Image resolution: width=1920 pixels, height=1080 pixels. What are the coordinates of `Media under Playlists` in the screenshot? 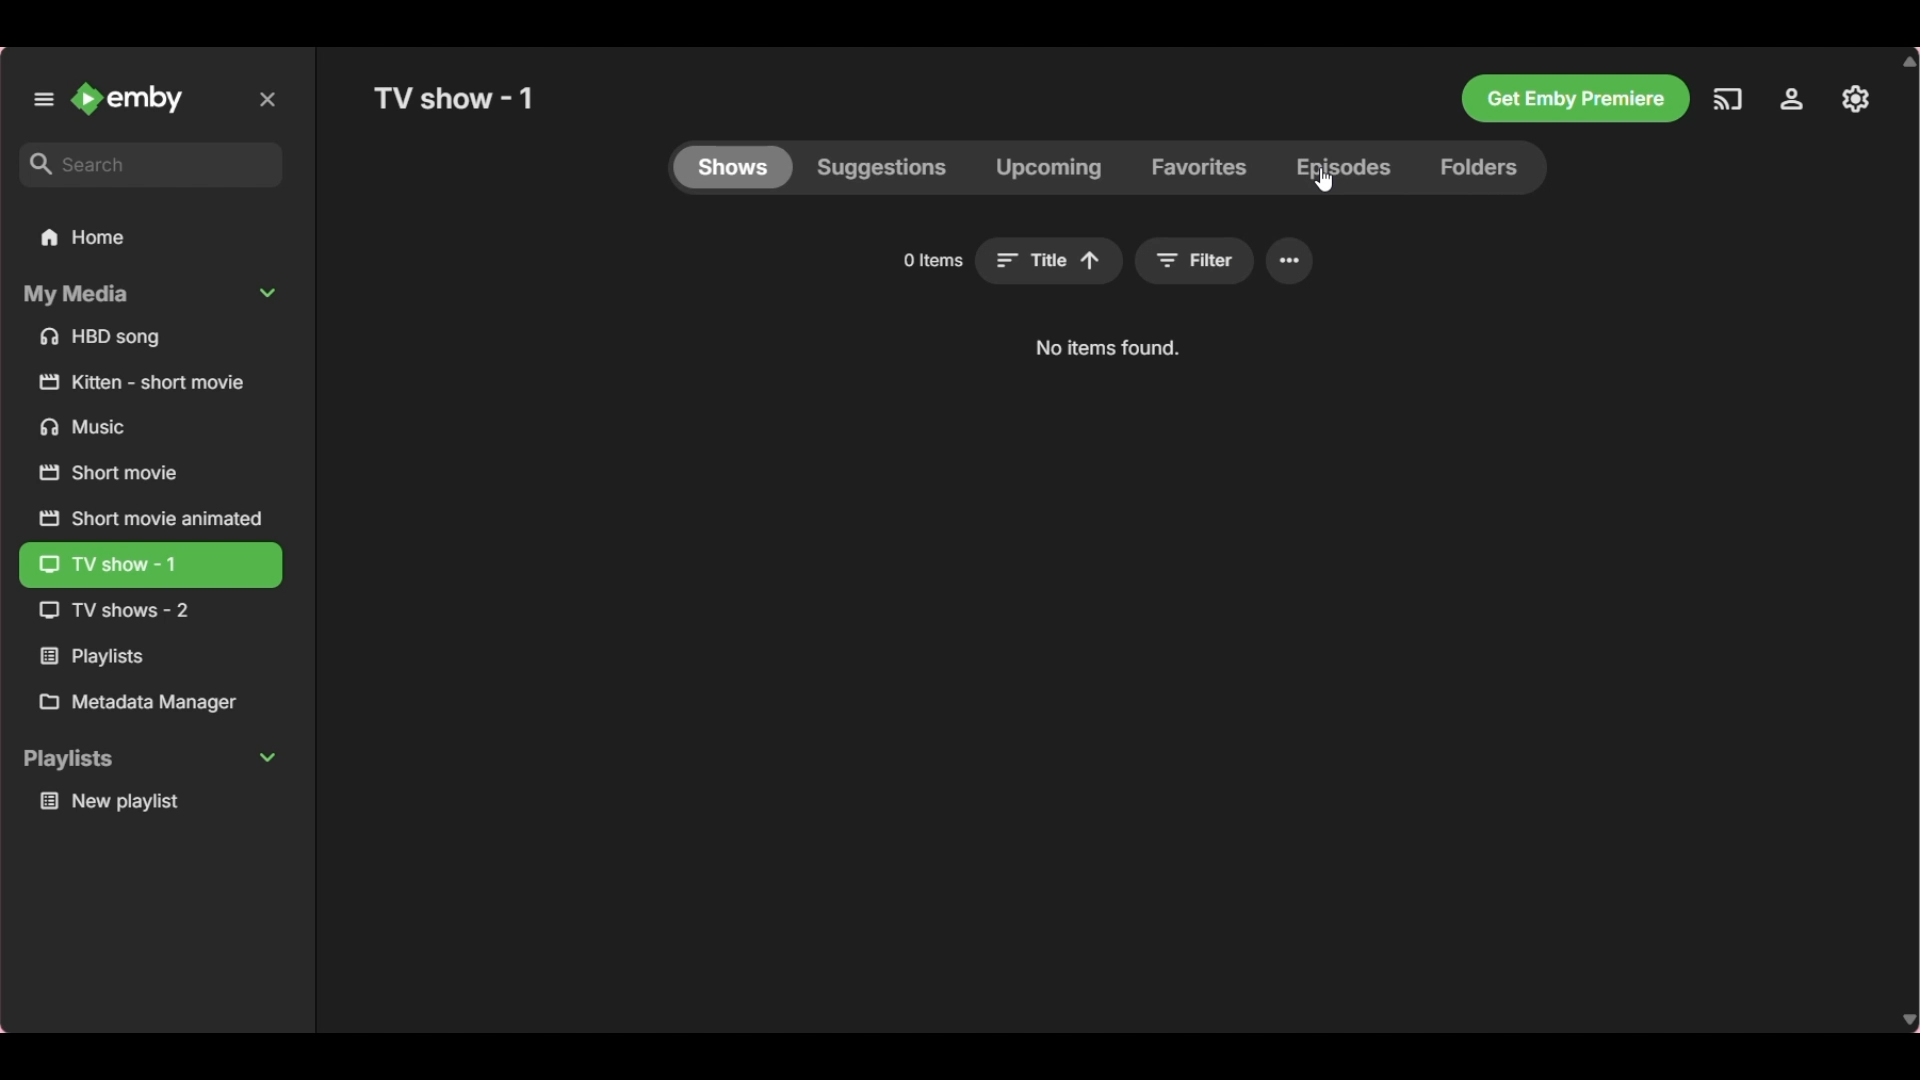 It's located at (151, 801).